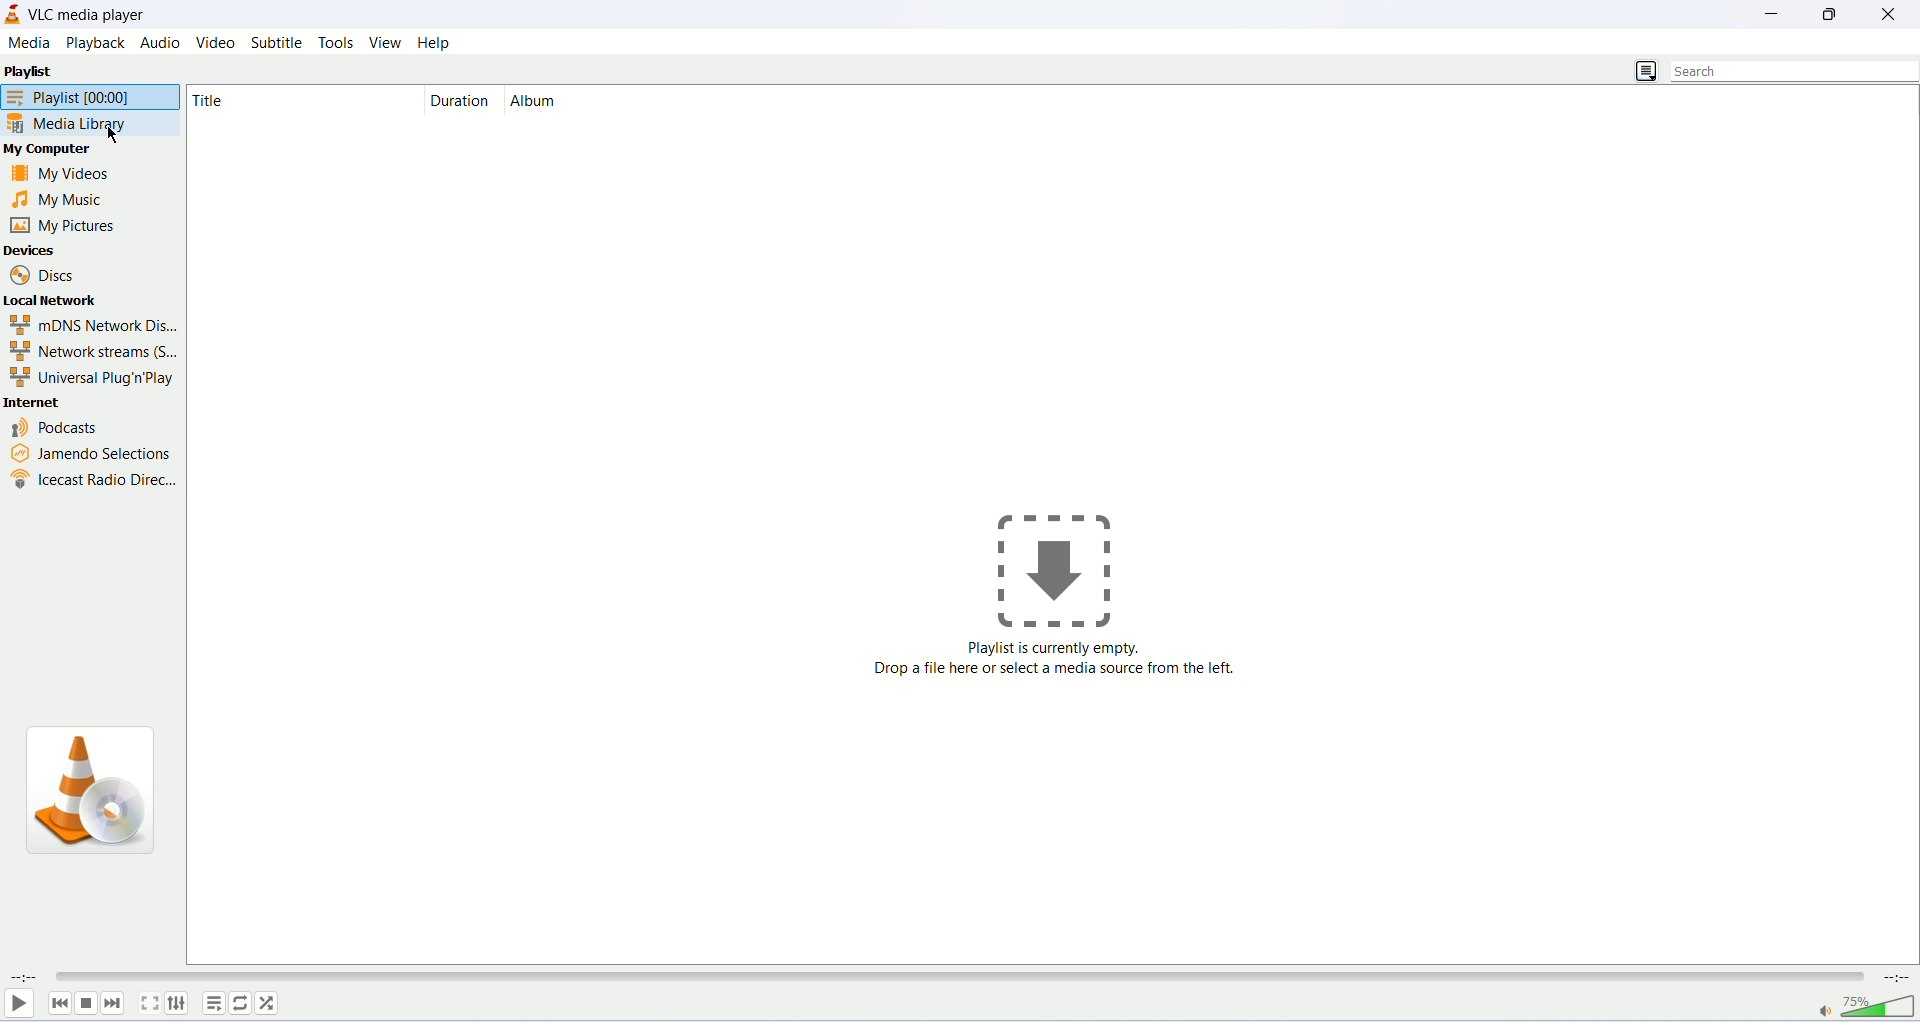 This screenshot has width=1920, height=1022. Describe the element at coordinates (117, 1003) in the screenshot. I see `next` at that location.